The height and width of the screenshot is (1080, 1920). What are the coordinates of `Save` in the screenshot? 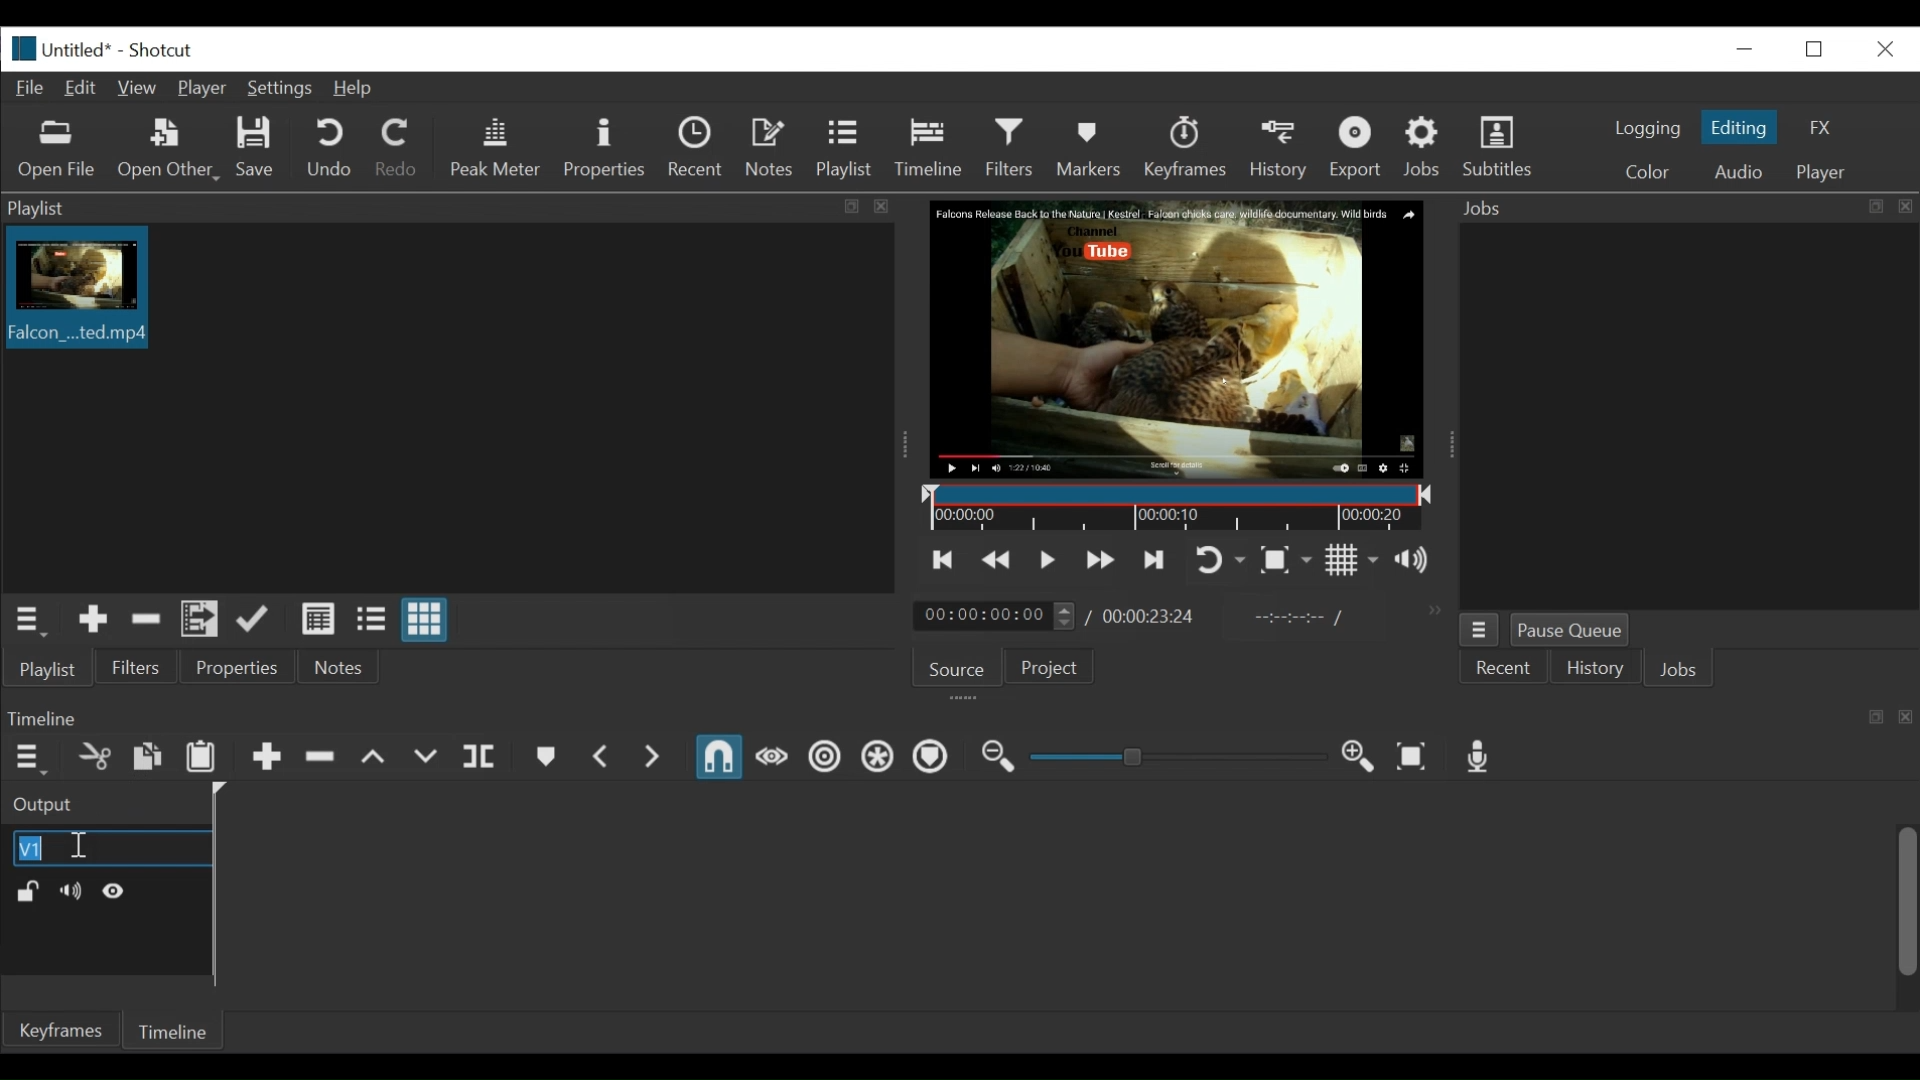 It's located at (260, 147).